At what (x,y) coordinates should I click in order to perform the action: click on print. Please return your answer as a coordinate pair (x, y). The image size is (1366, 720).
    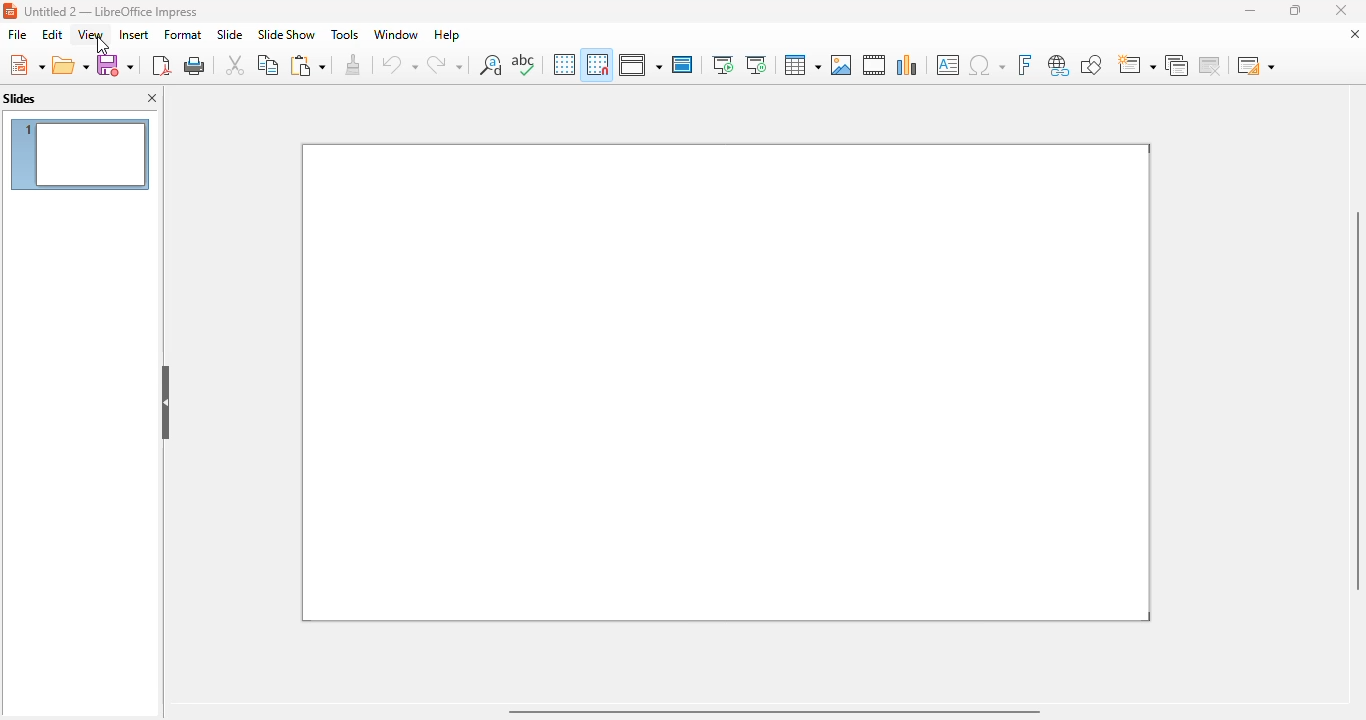
    Looking at the image, I should click on (195, 65).